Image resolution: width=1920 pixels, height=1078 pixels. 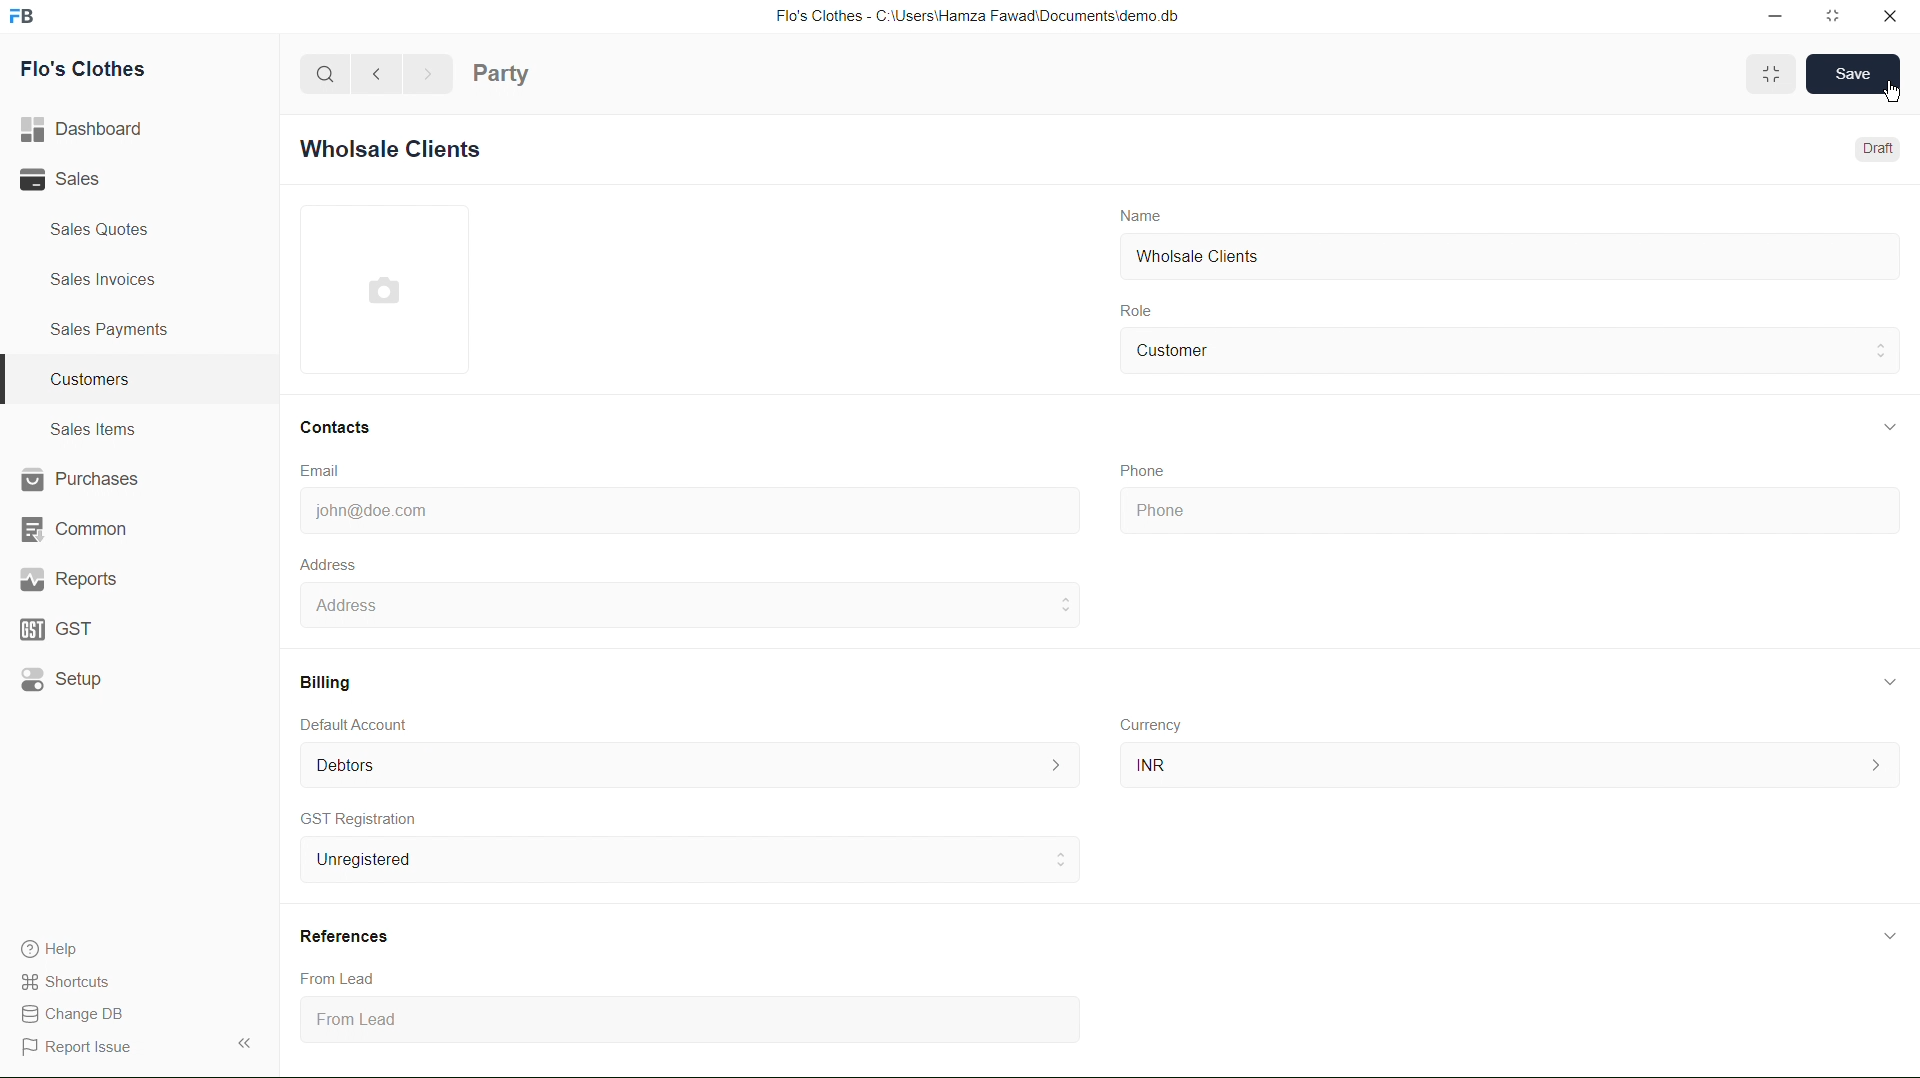 I want to click on next, so click(x=431, y=75).